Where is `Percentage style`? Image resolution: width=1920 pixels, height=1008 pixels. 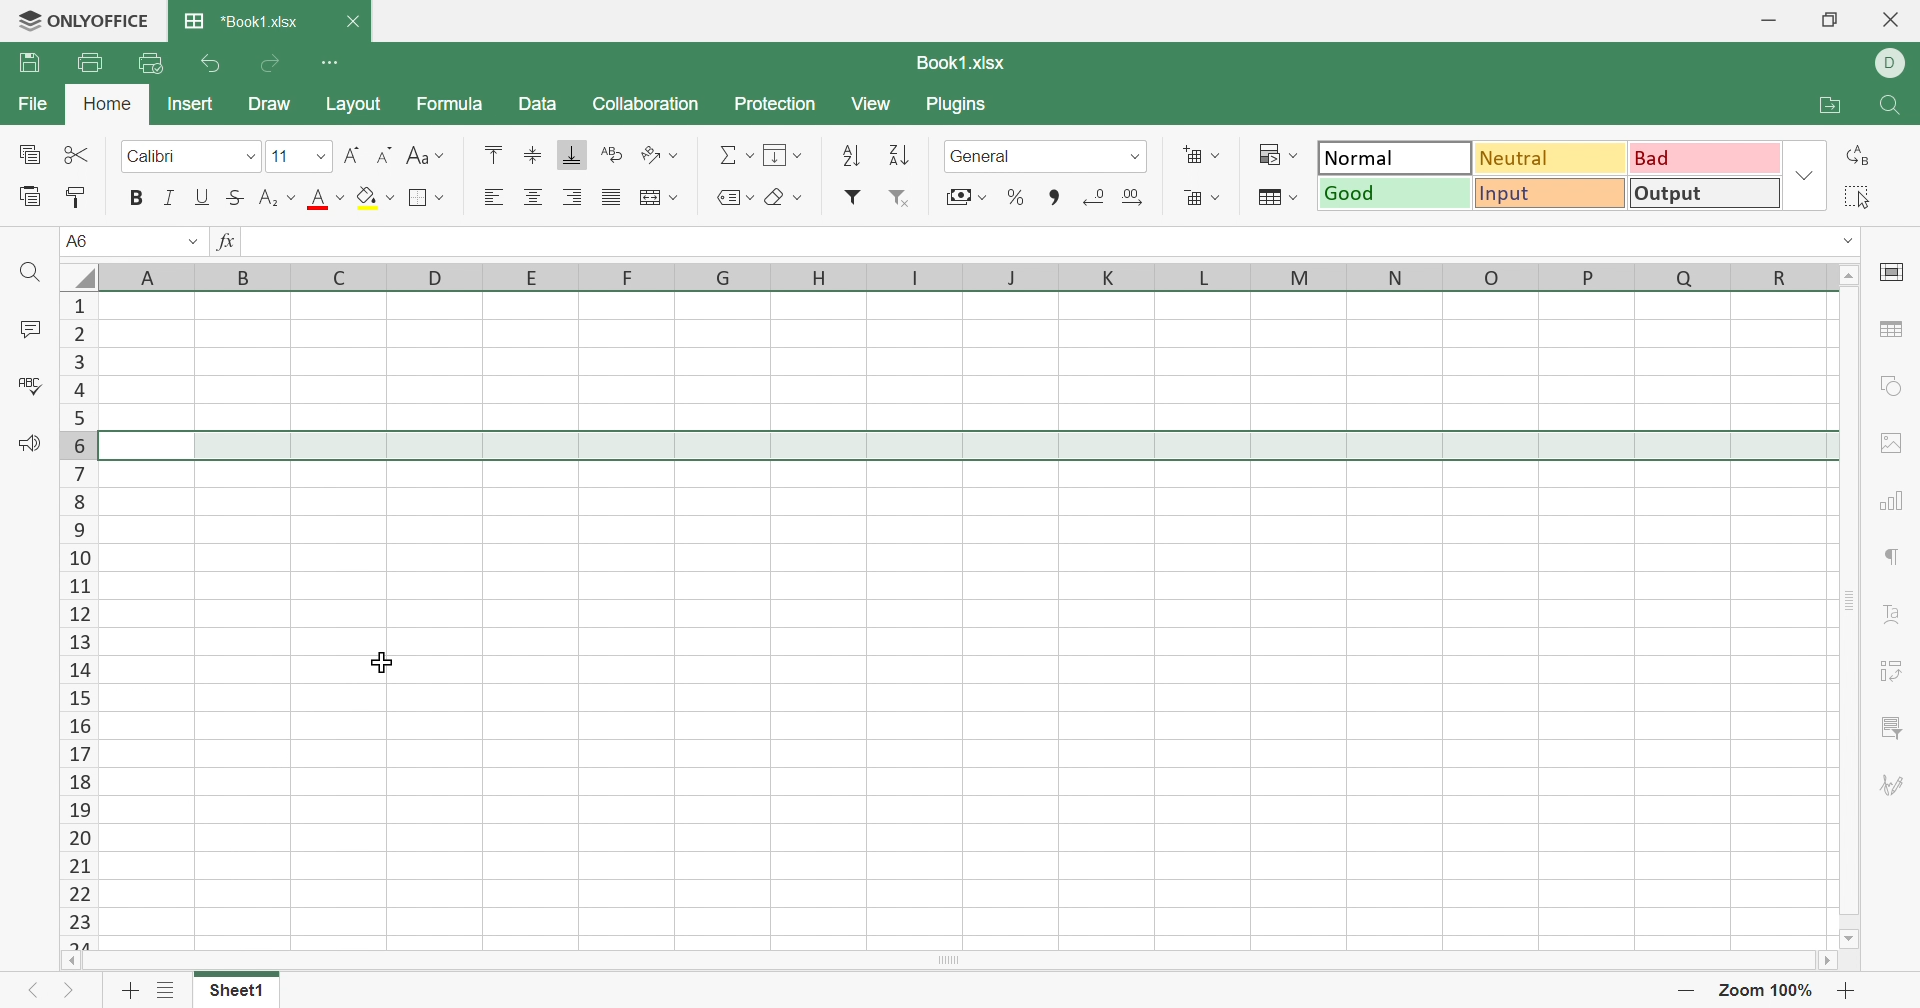 Percentage style is located at coordinates (1017, 199).